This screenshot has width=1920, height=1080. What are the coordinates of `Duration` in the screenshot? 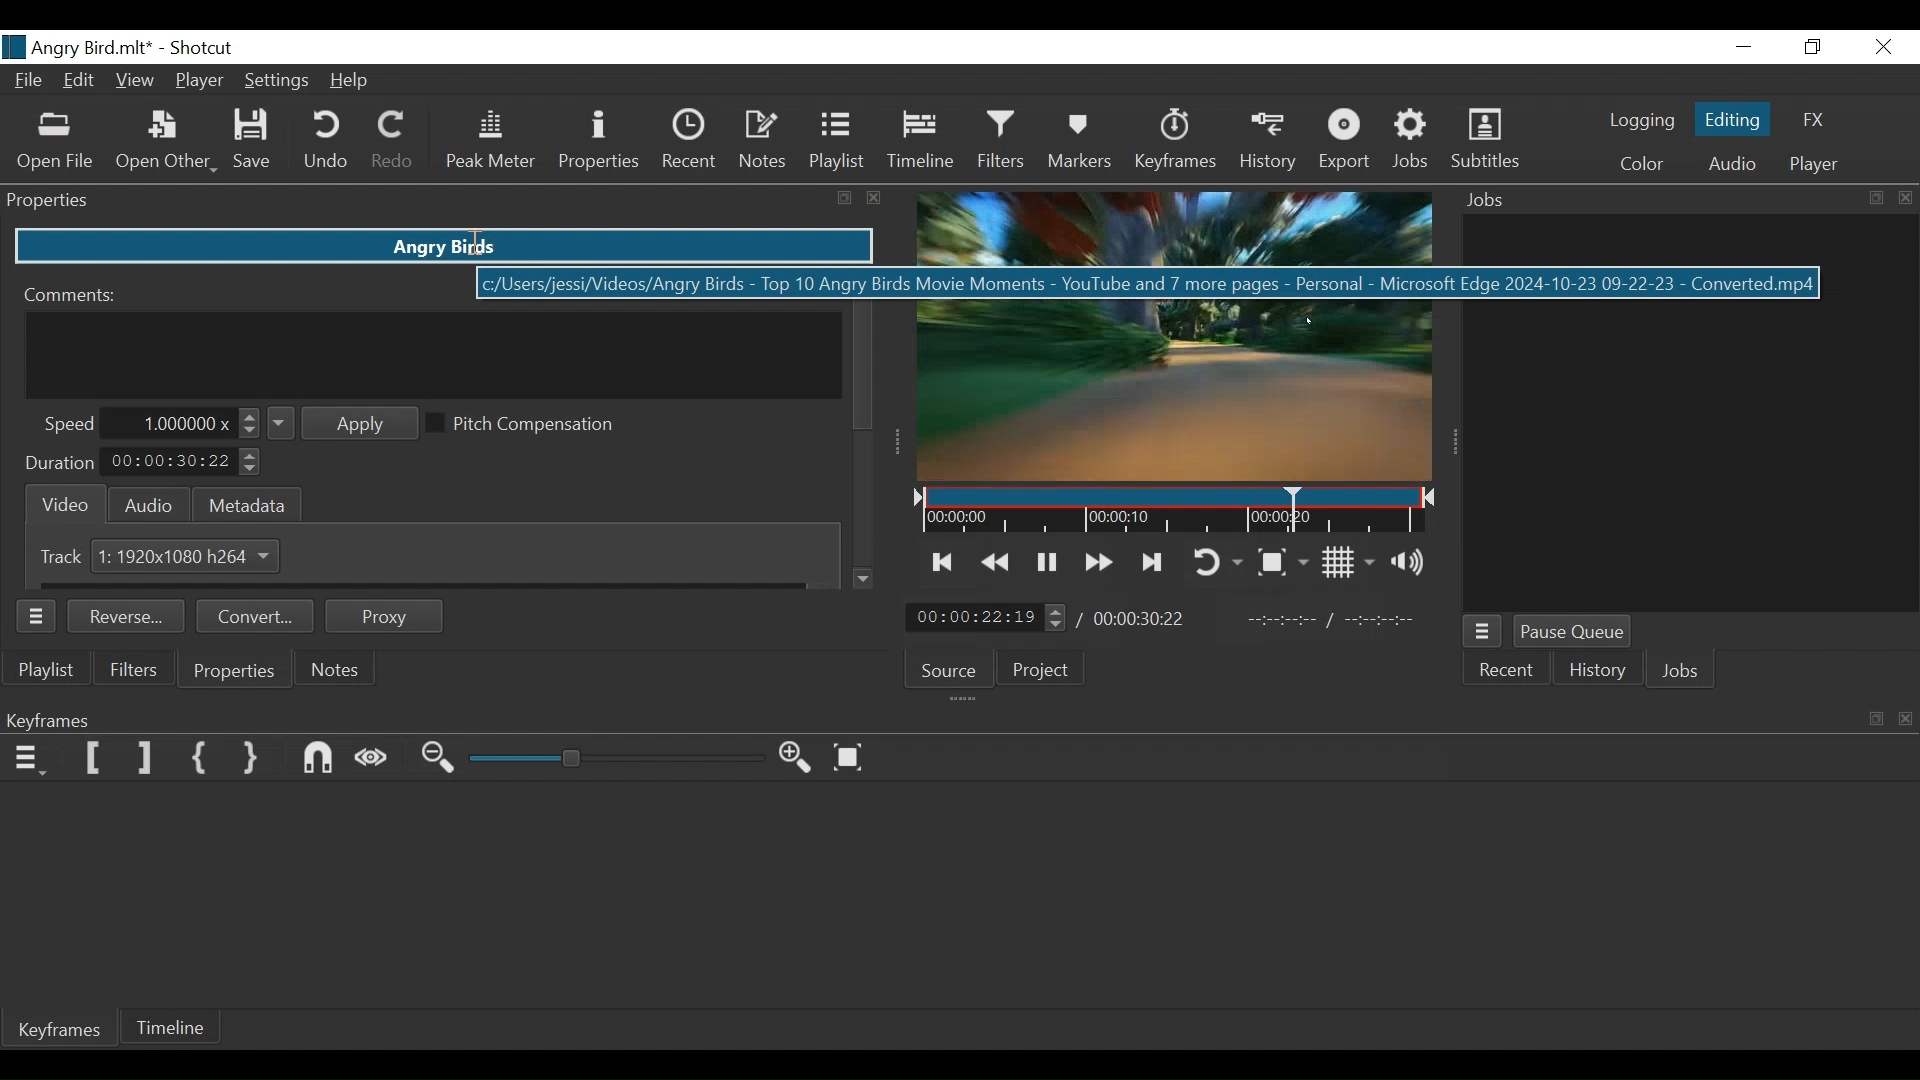 It's located at (59, 463).